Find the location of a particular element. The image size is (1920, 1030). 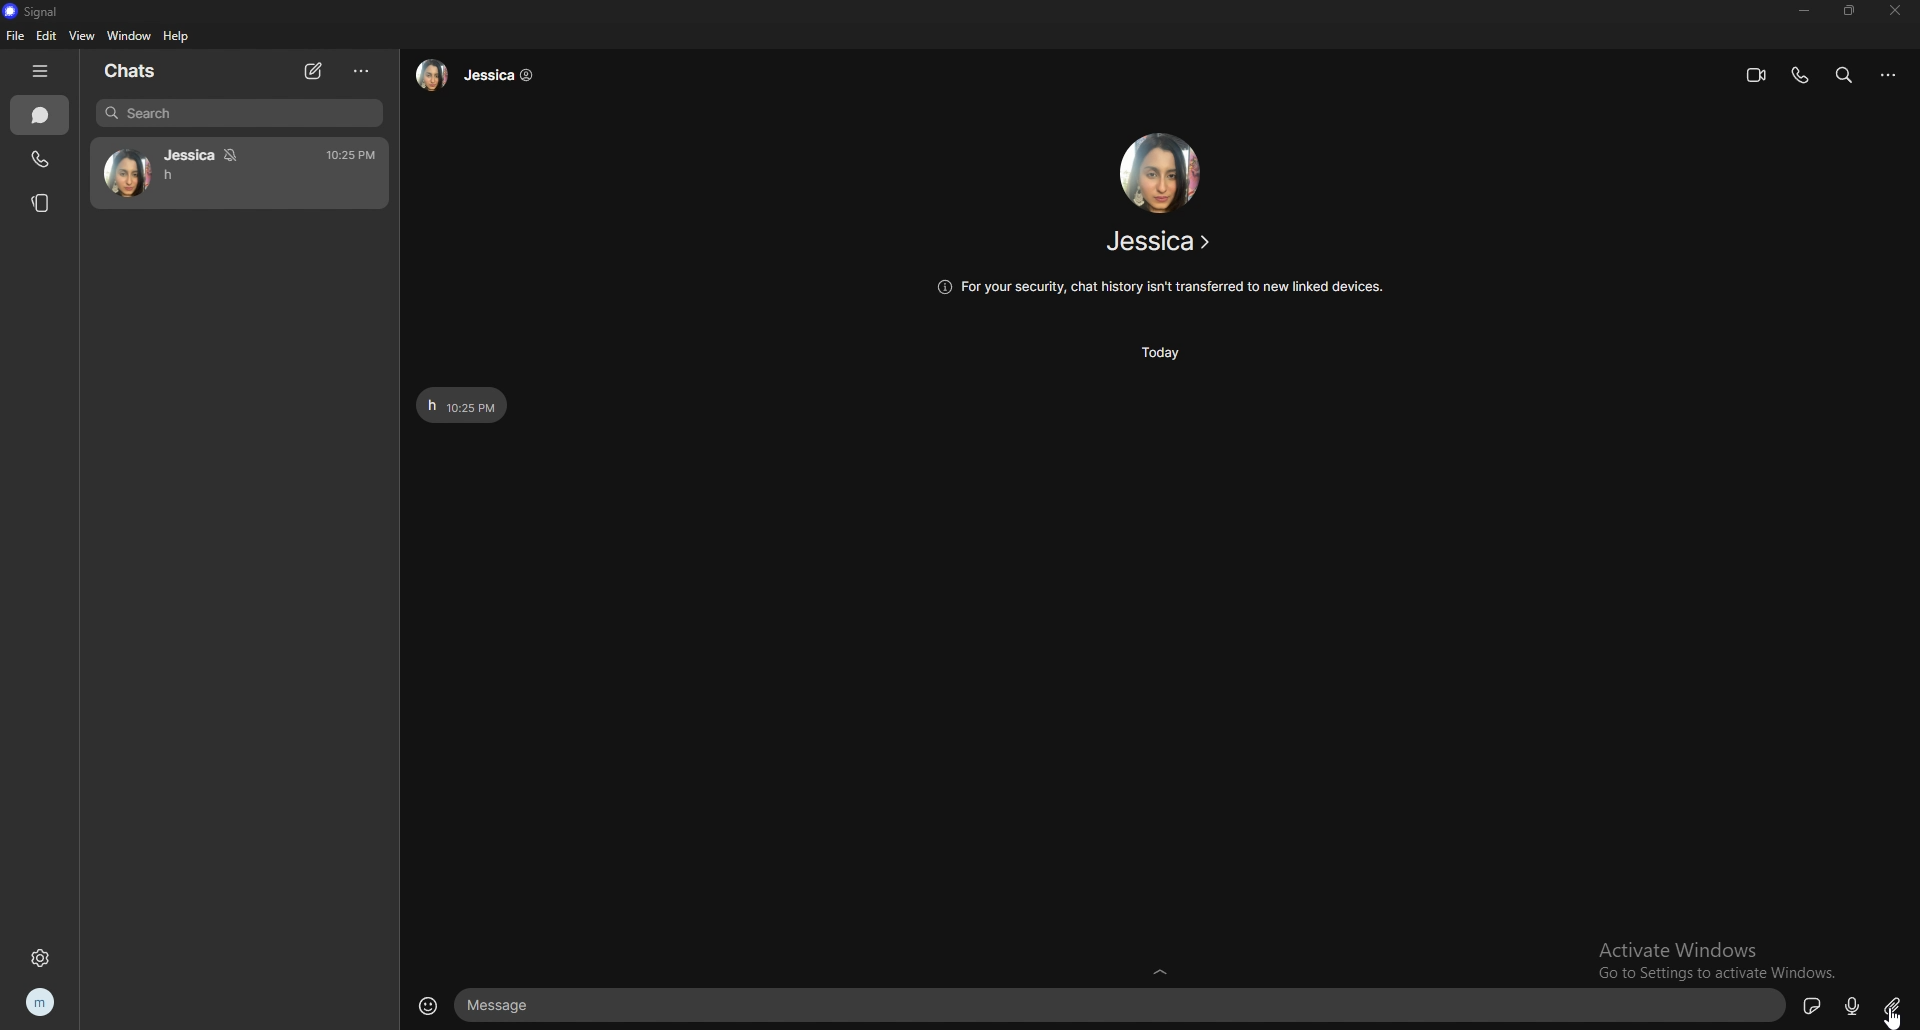

new chat is located at coordinates (313, 73).